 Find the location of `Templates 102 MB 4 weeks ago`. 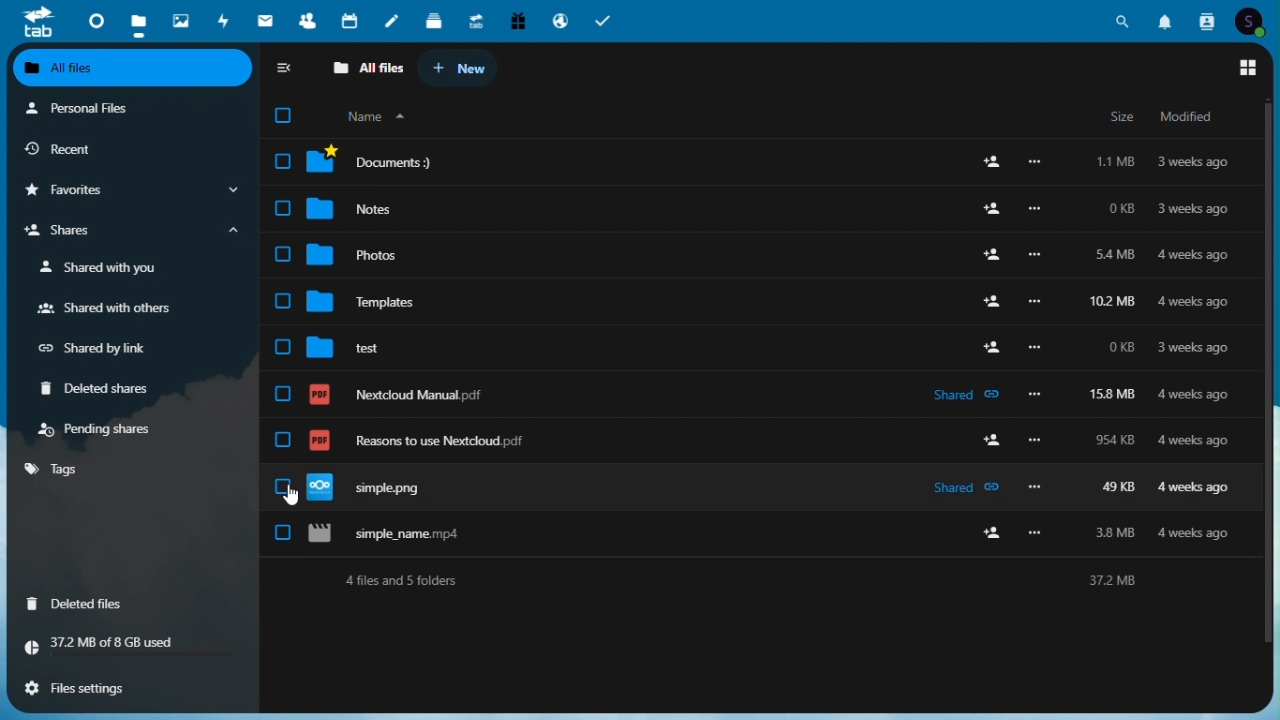

Templates 102 MB 4 weeks ago is located at coordinates (759, 293).